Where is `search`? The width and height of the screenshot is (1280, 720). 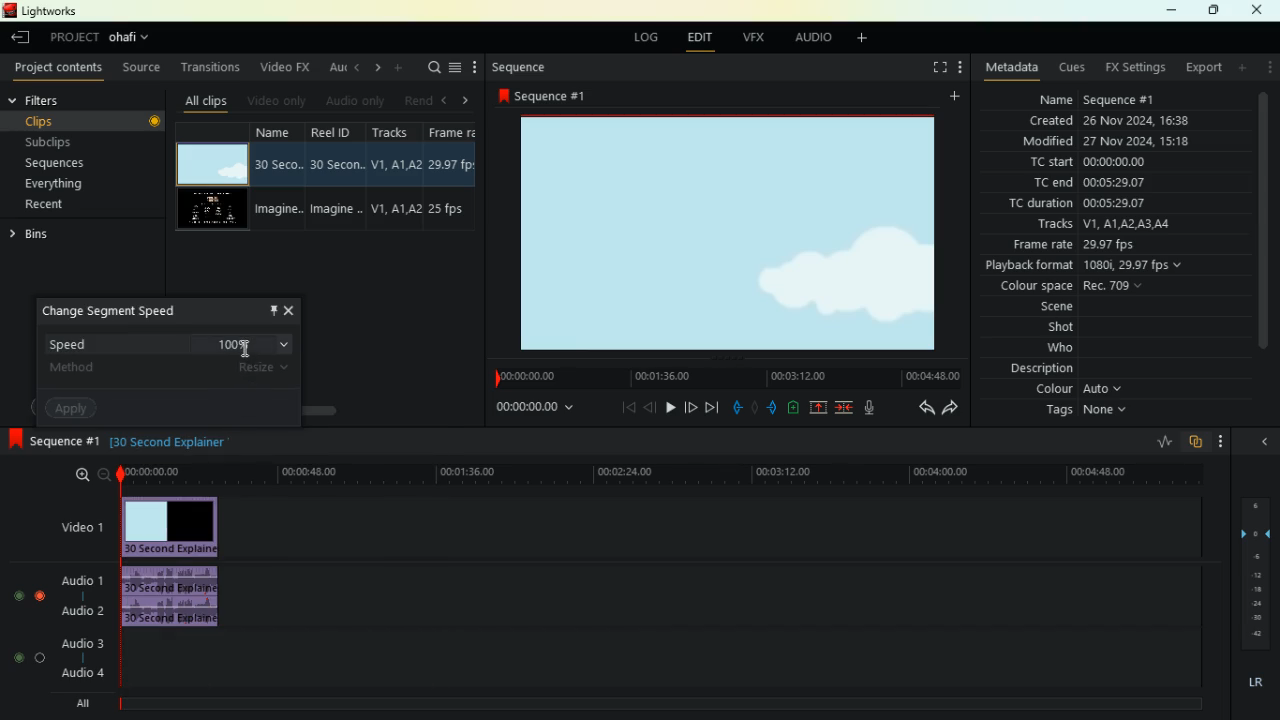
search is located at coordinates (431, 69).